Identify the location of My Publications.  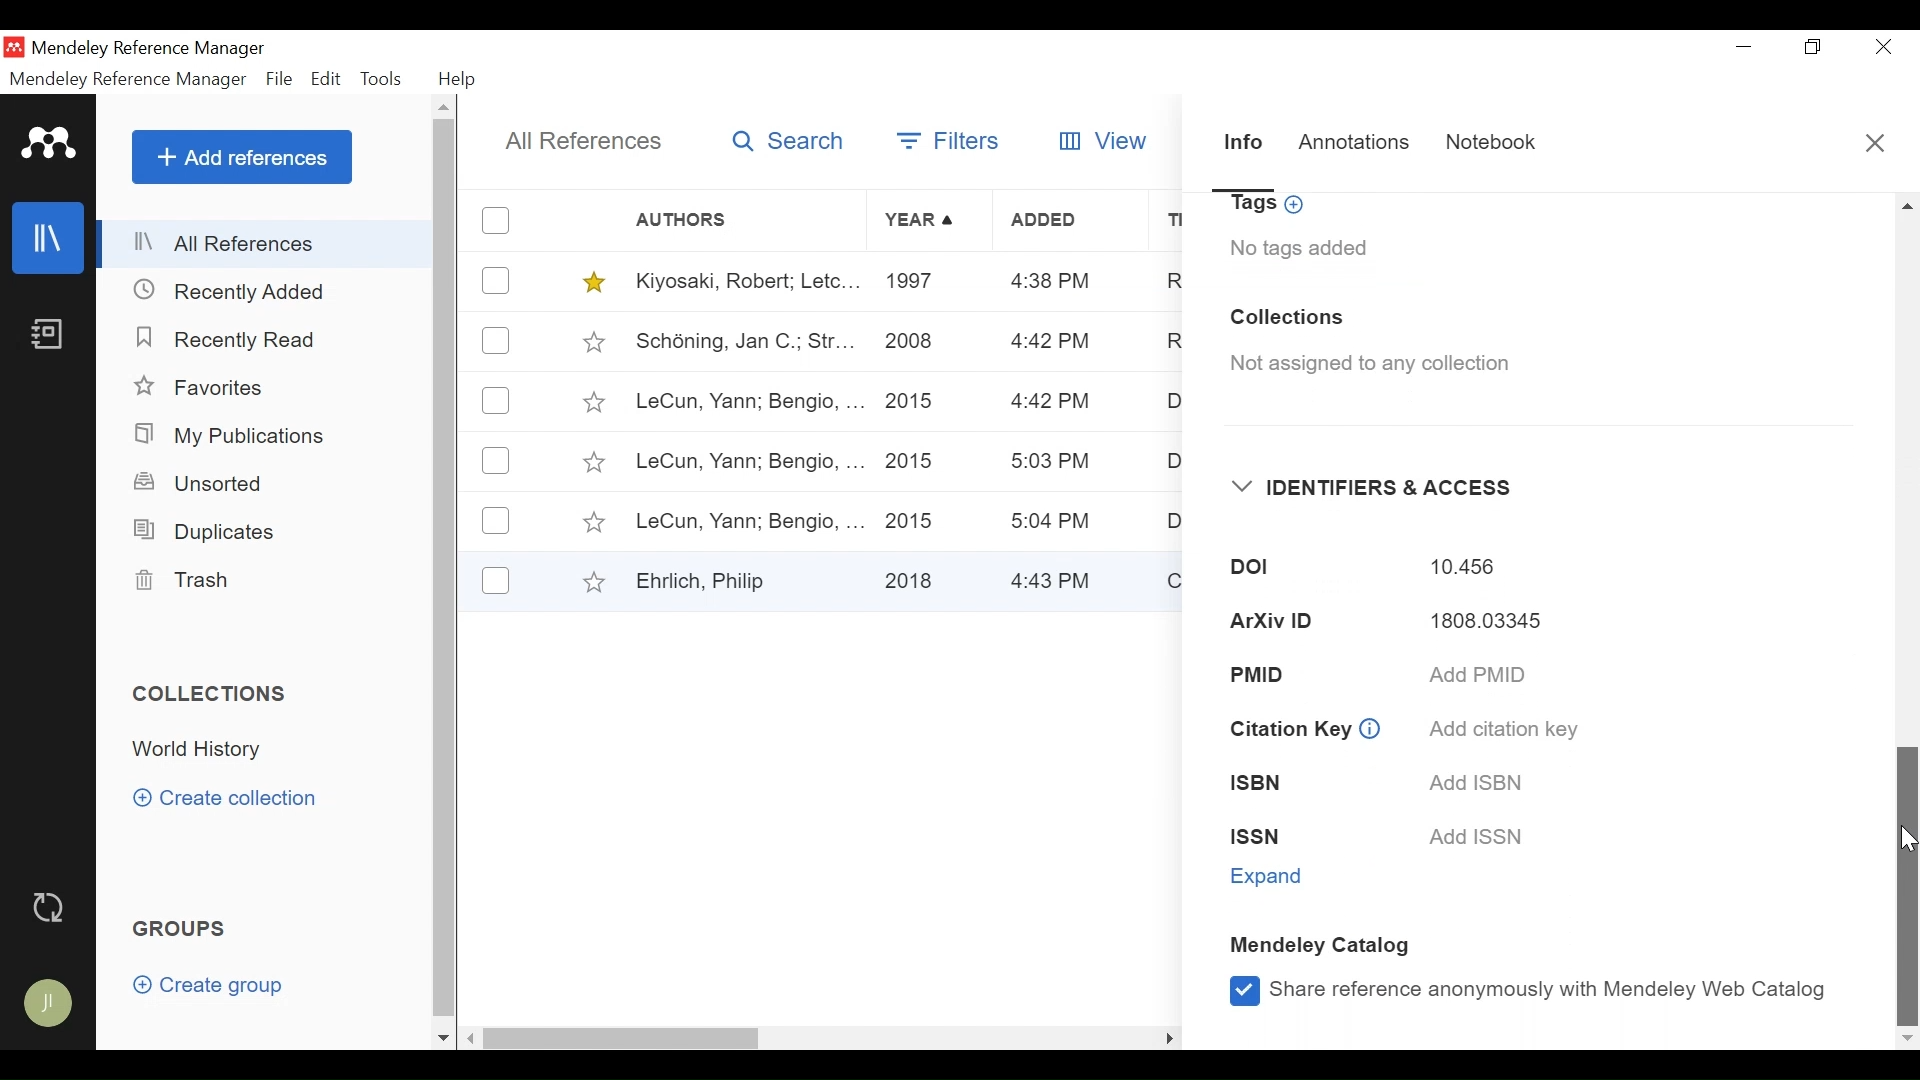
(229, 436).